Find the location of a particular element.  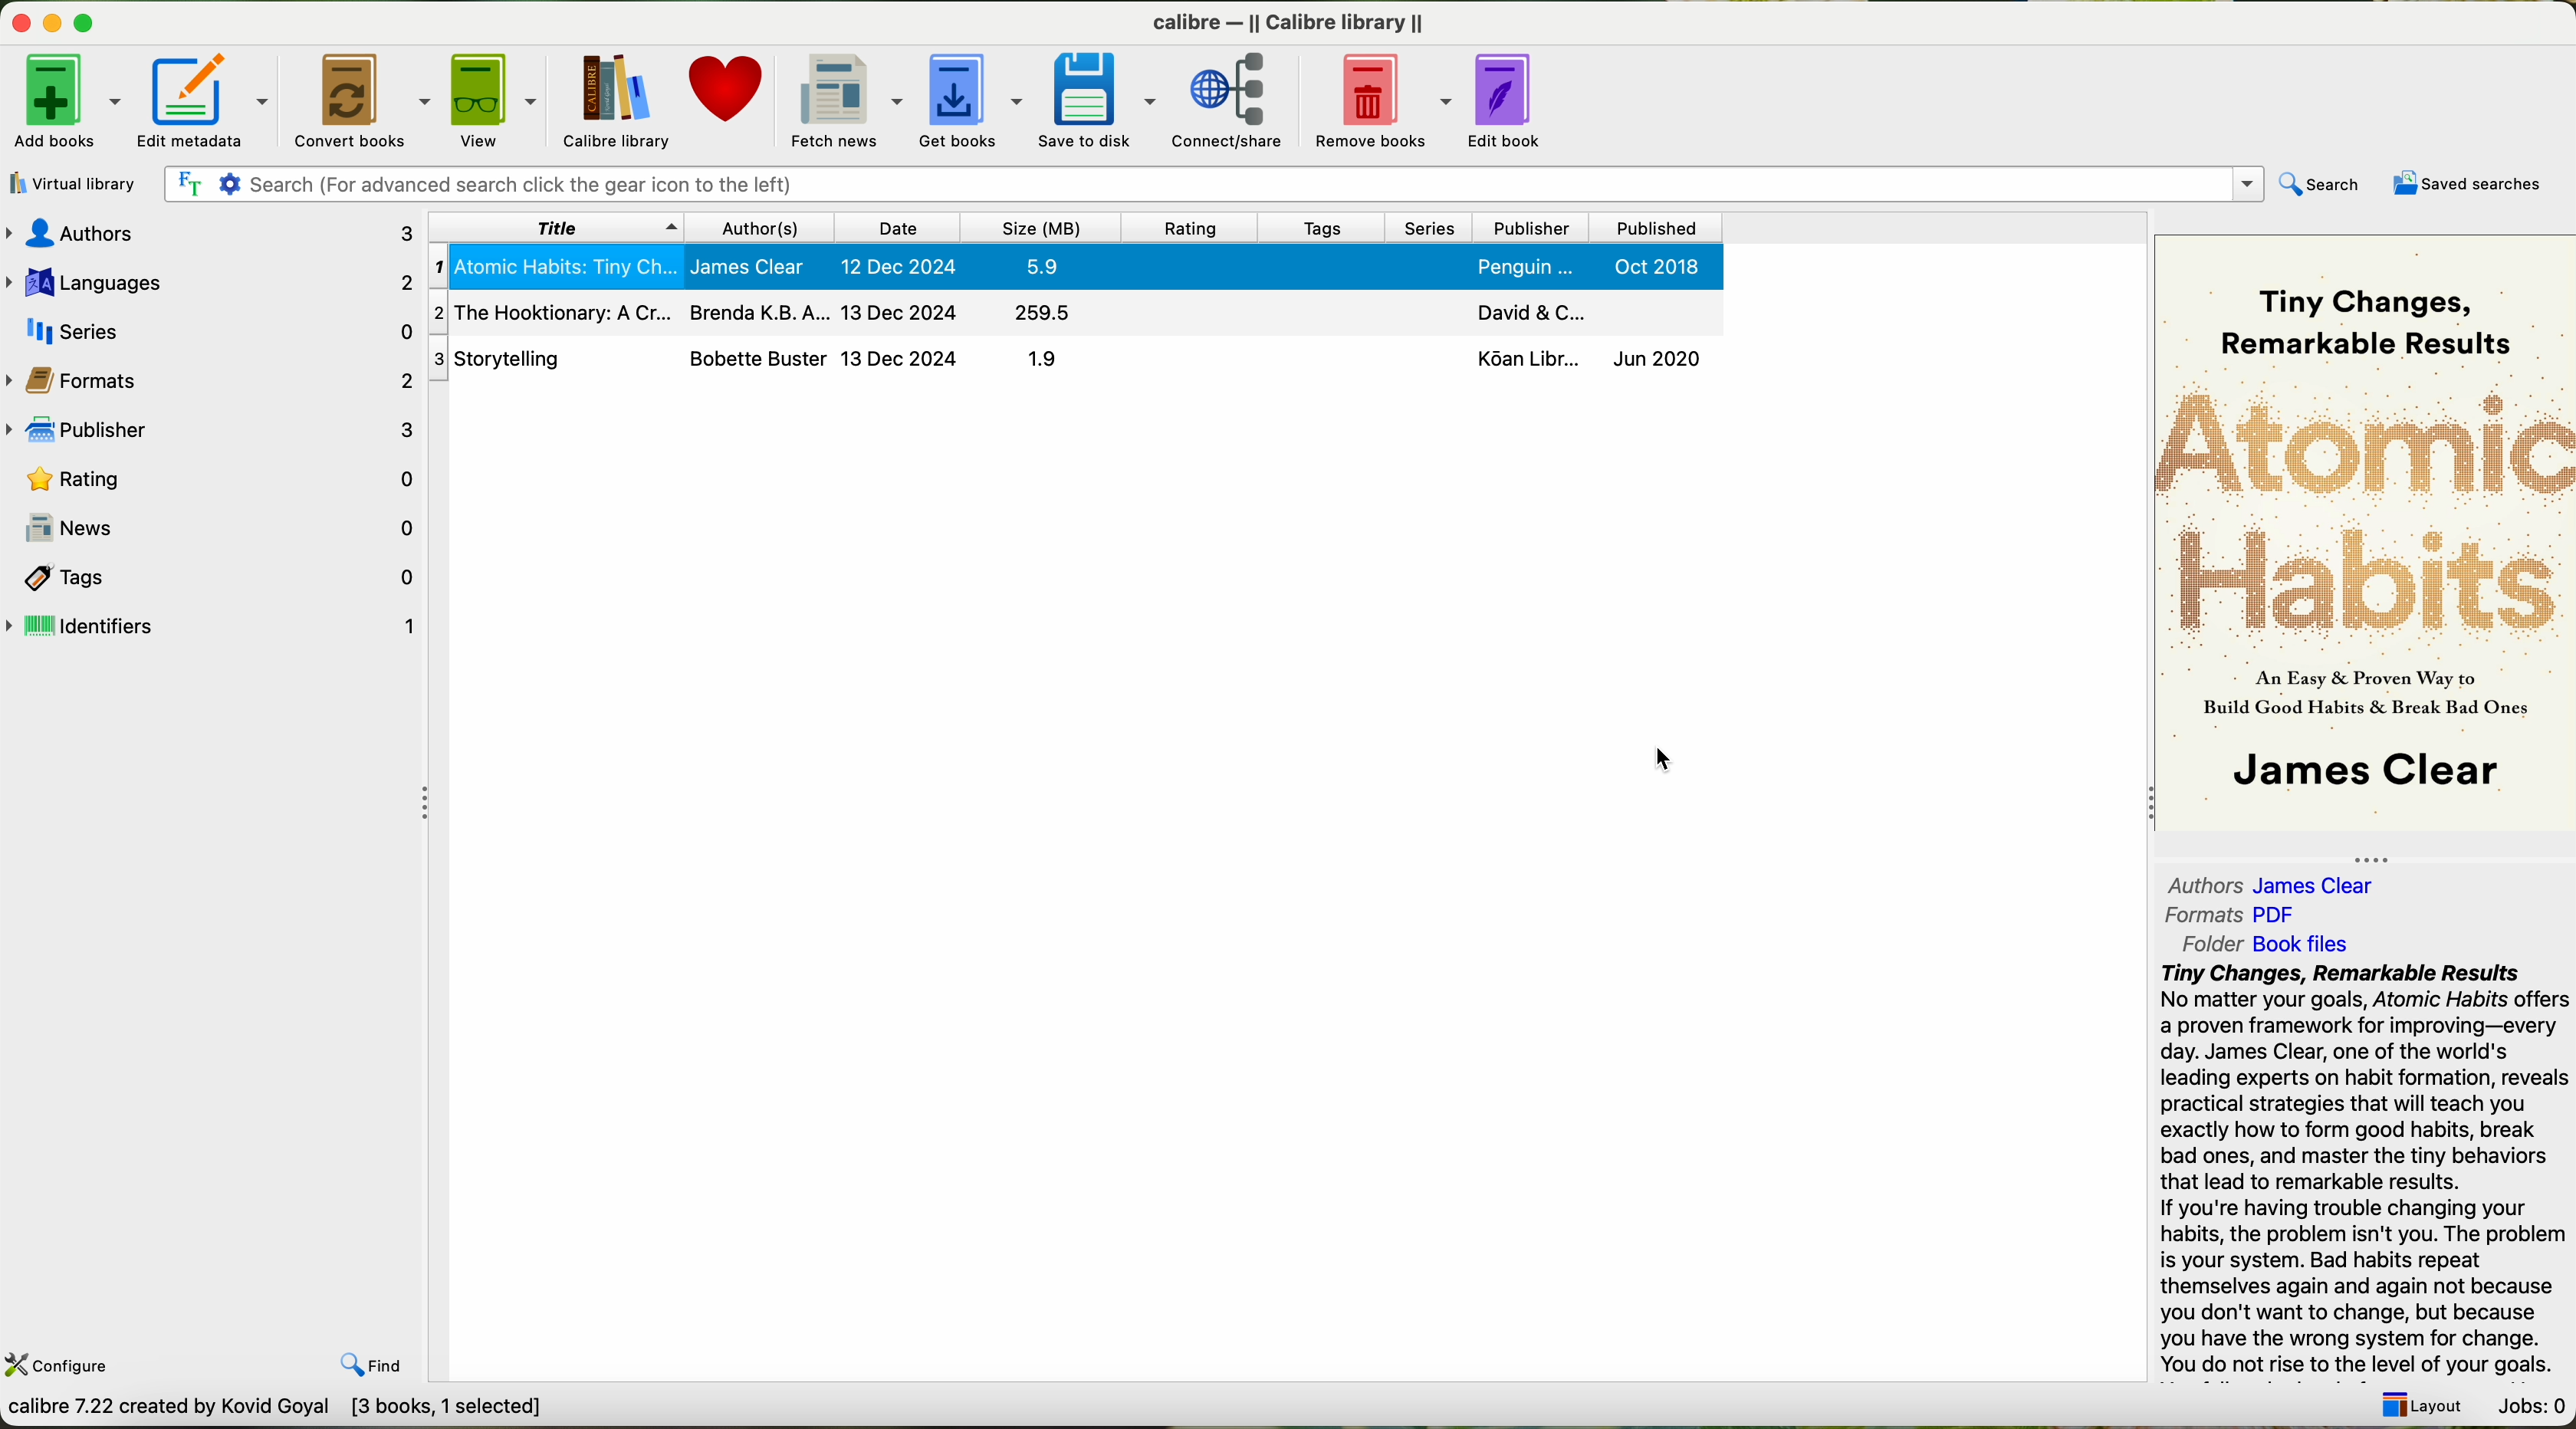

formats  is located at coordinates (2204, 915).